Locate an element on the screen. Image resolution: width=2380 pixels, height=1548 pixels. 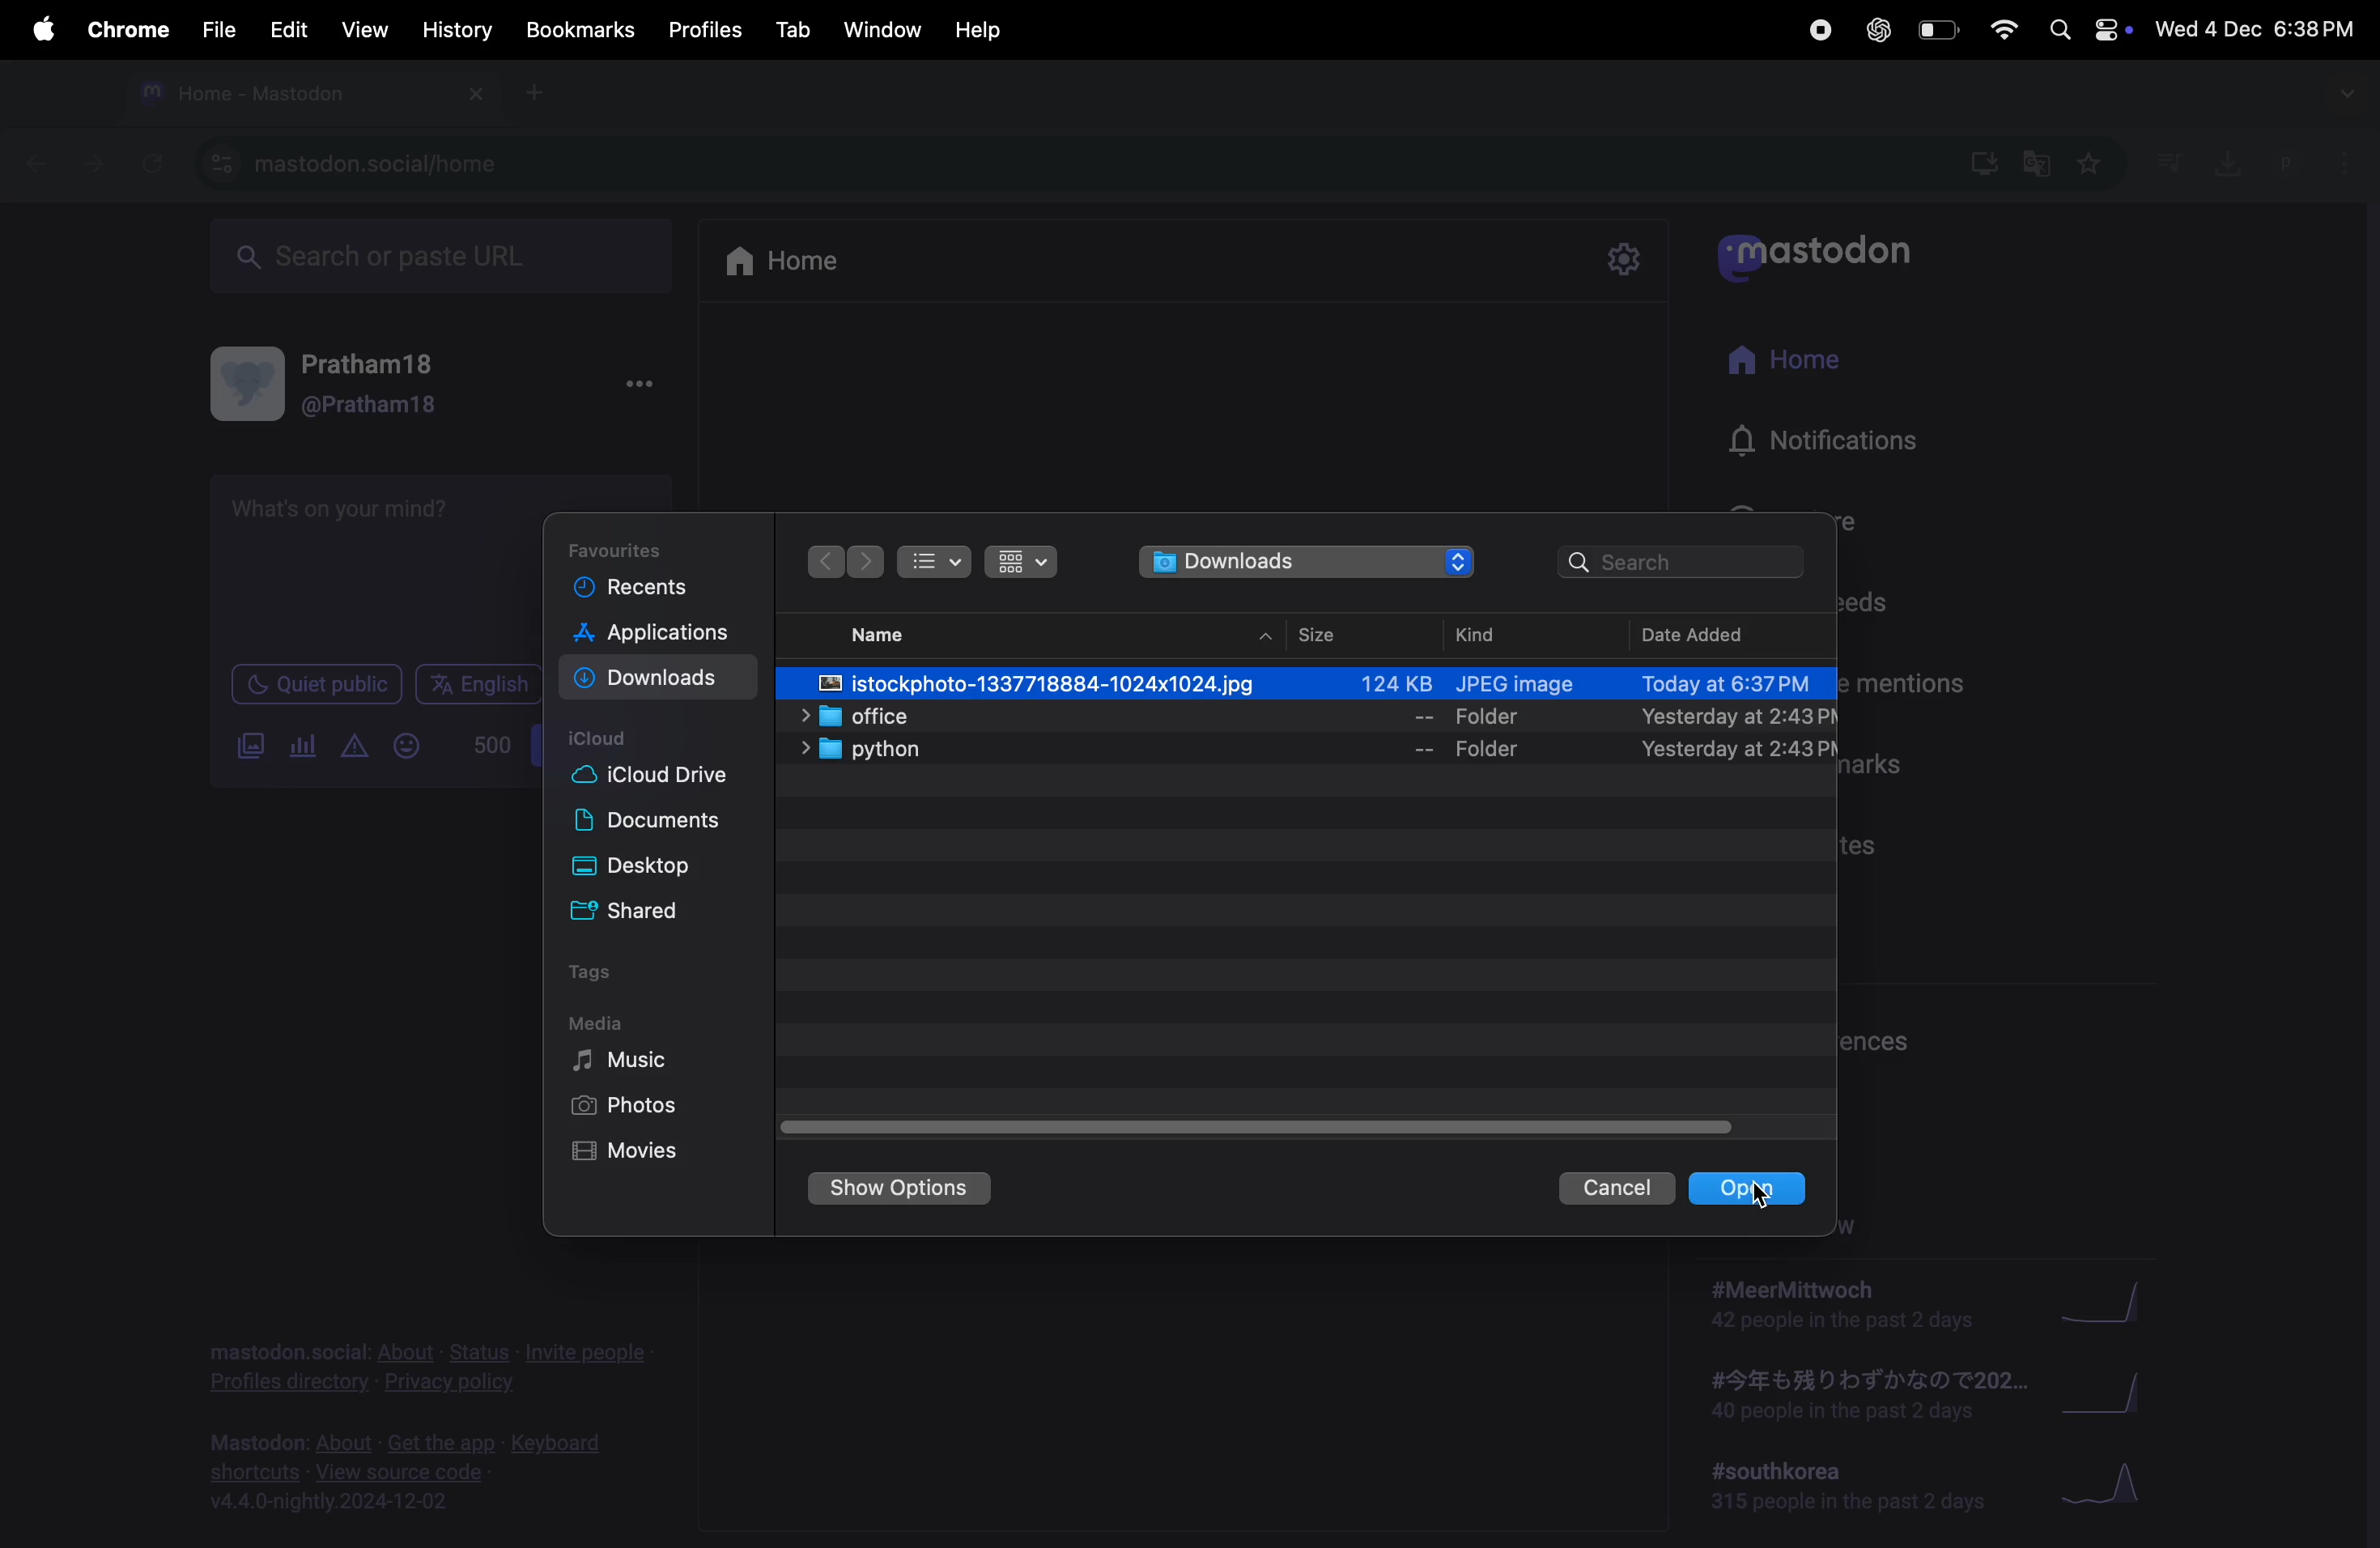
battery is located at coordinates (1940, 30).